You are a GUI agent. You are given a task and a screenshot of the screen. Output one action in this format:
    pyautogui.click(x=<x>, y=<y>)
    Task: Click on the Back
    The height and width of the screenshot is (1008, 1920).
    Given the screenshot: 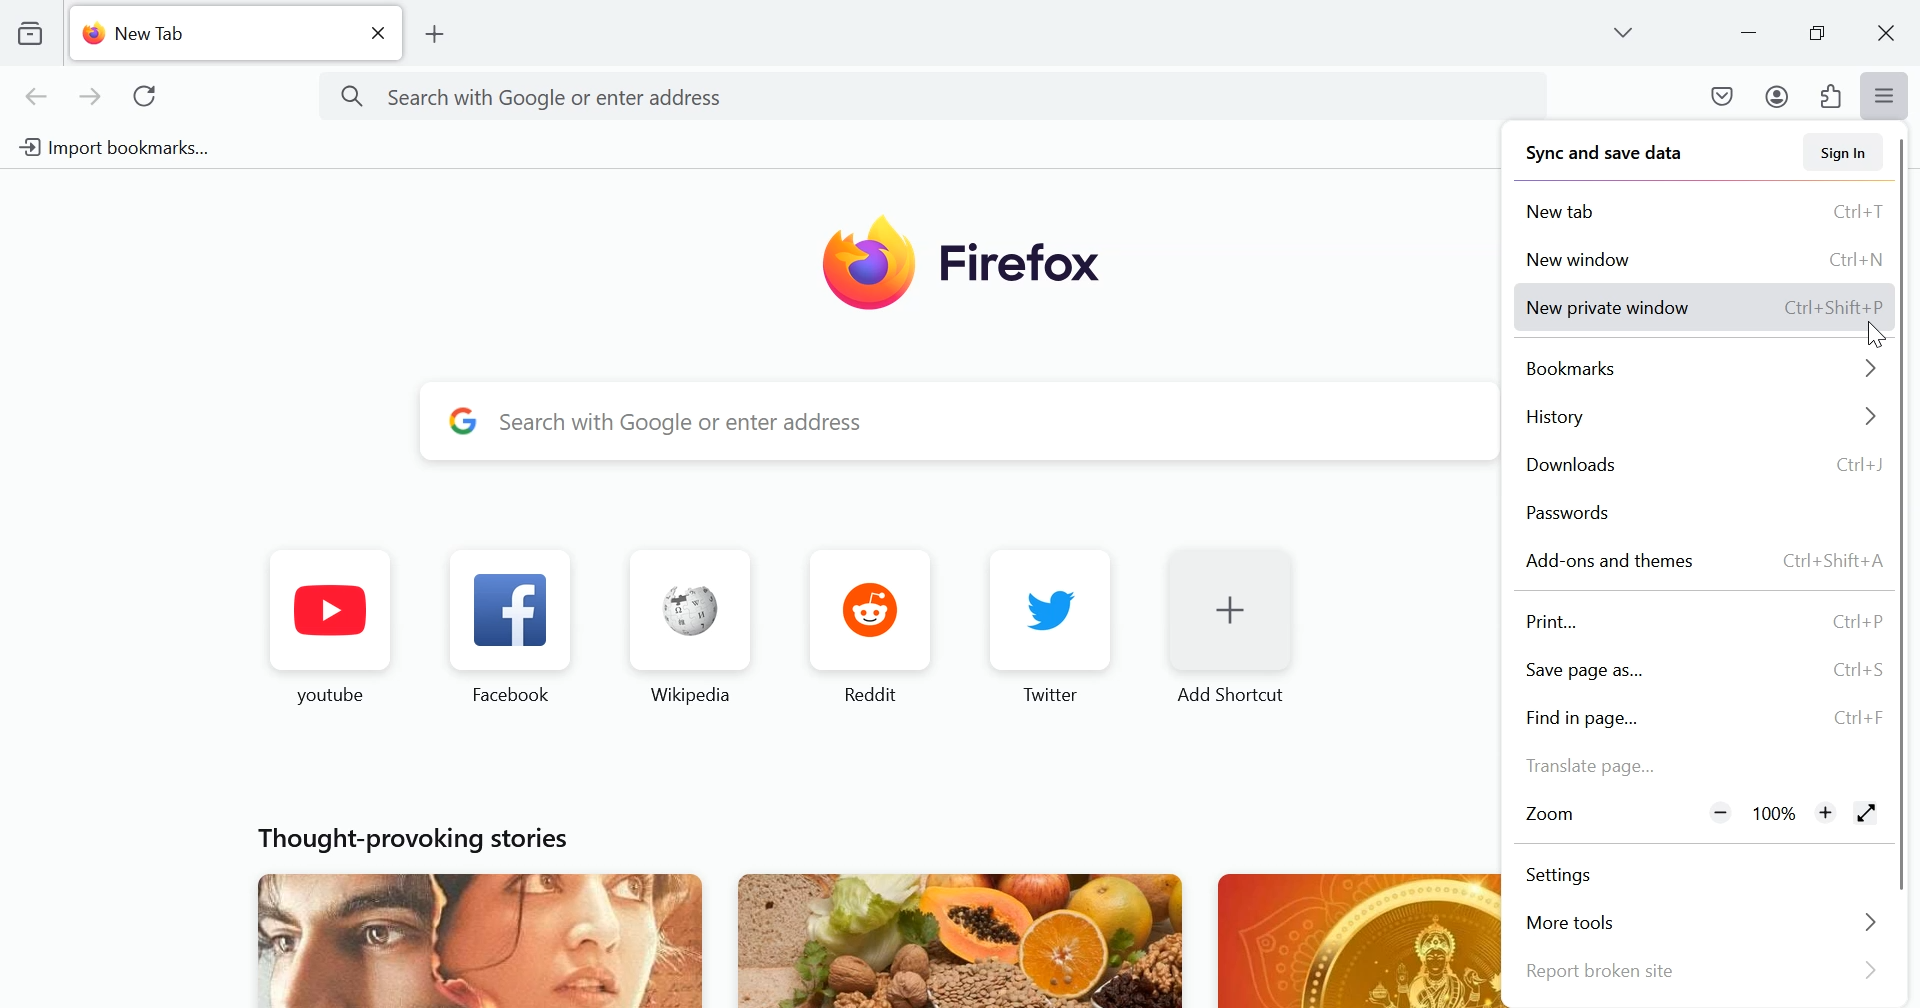 What is the action you would take?
    pyautogui.click(x=37, y=98)
    